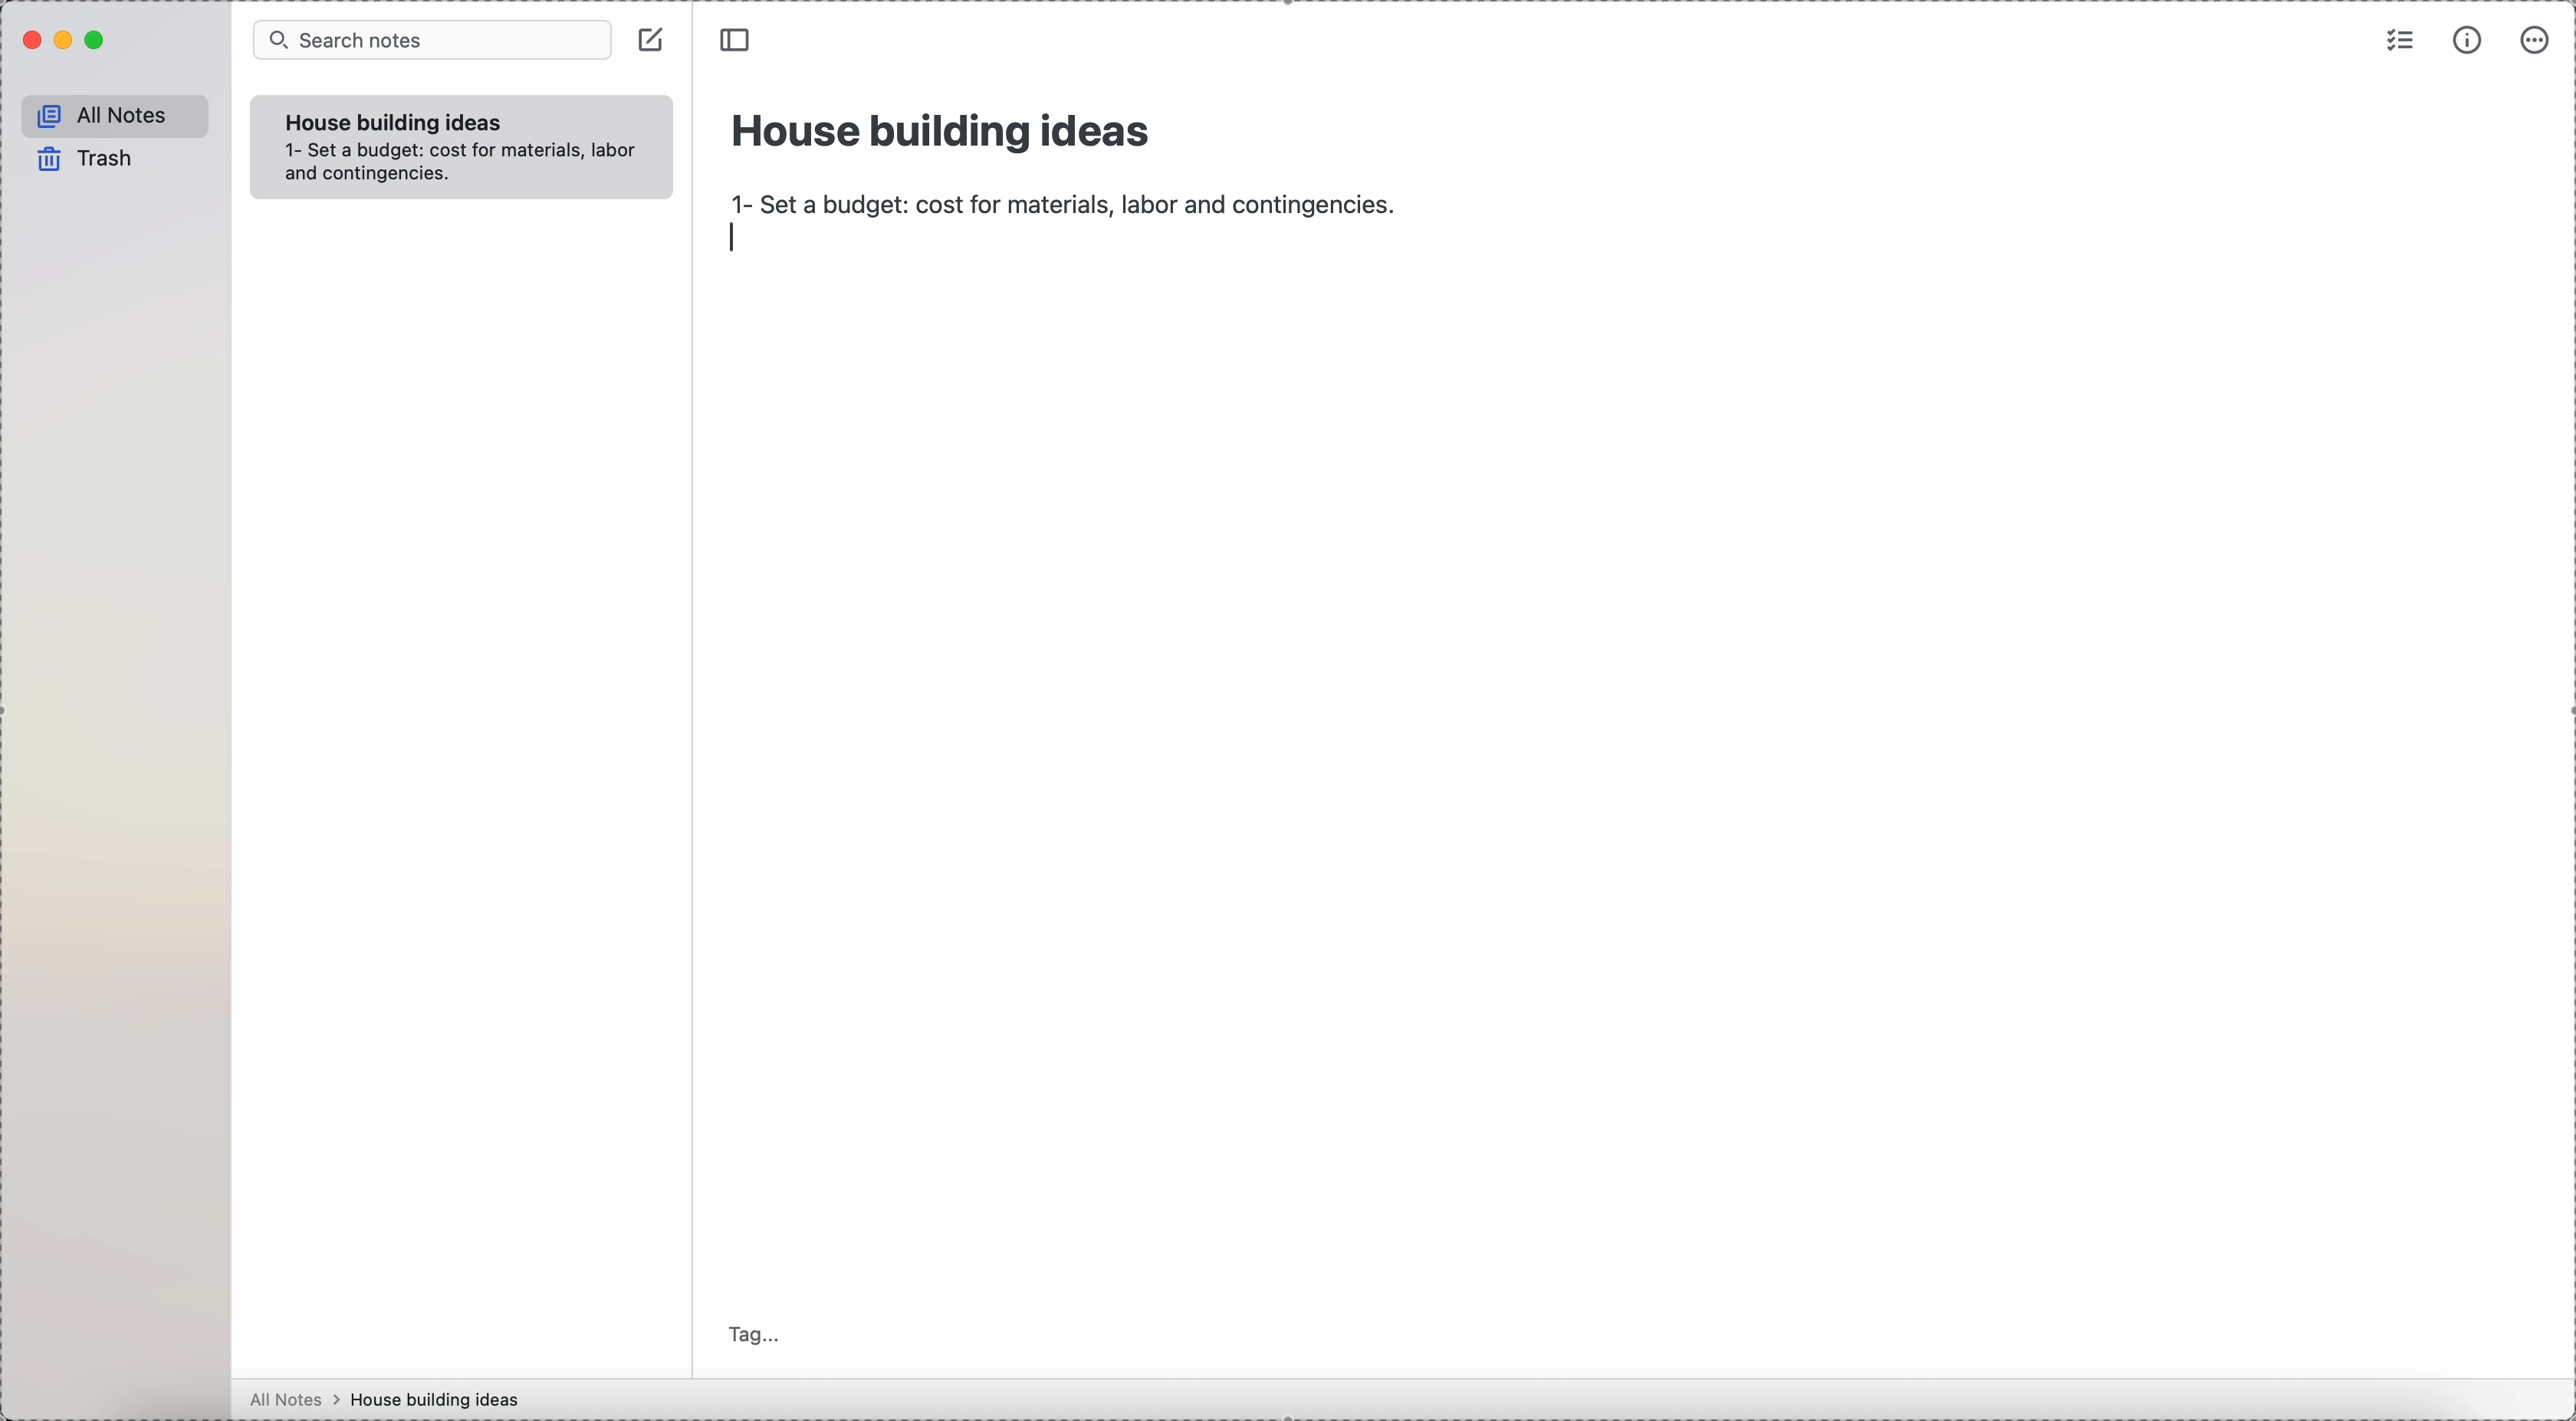  What do you see at coordinates (736, 241) in the screenshot?
I see `enter` at bounding box center [736, 241].